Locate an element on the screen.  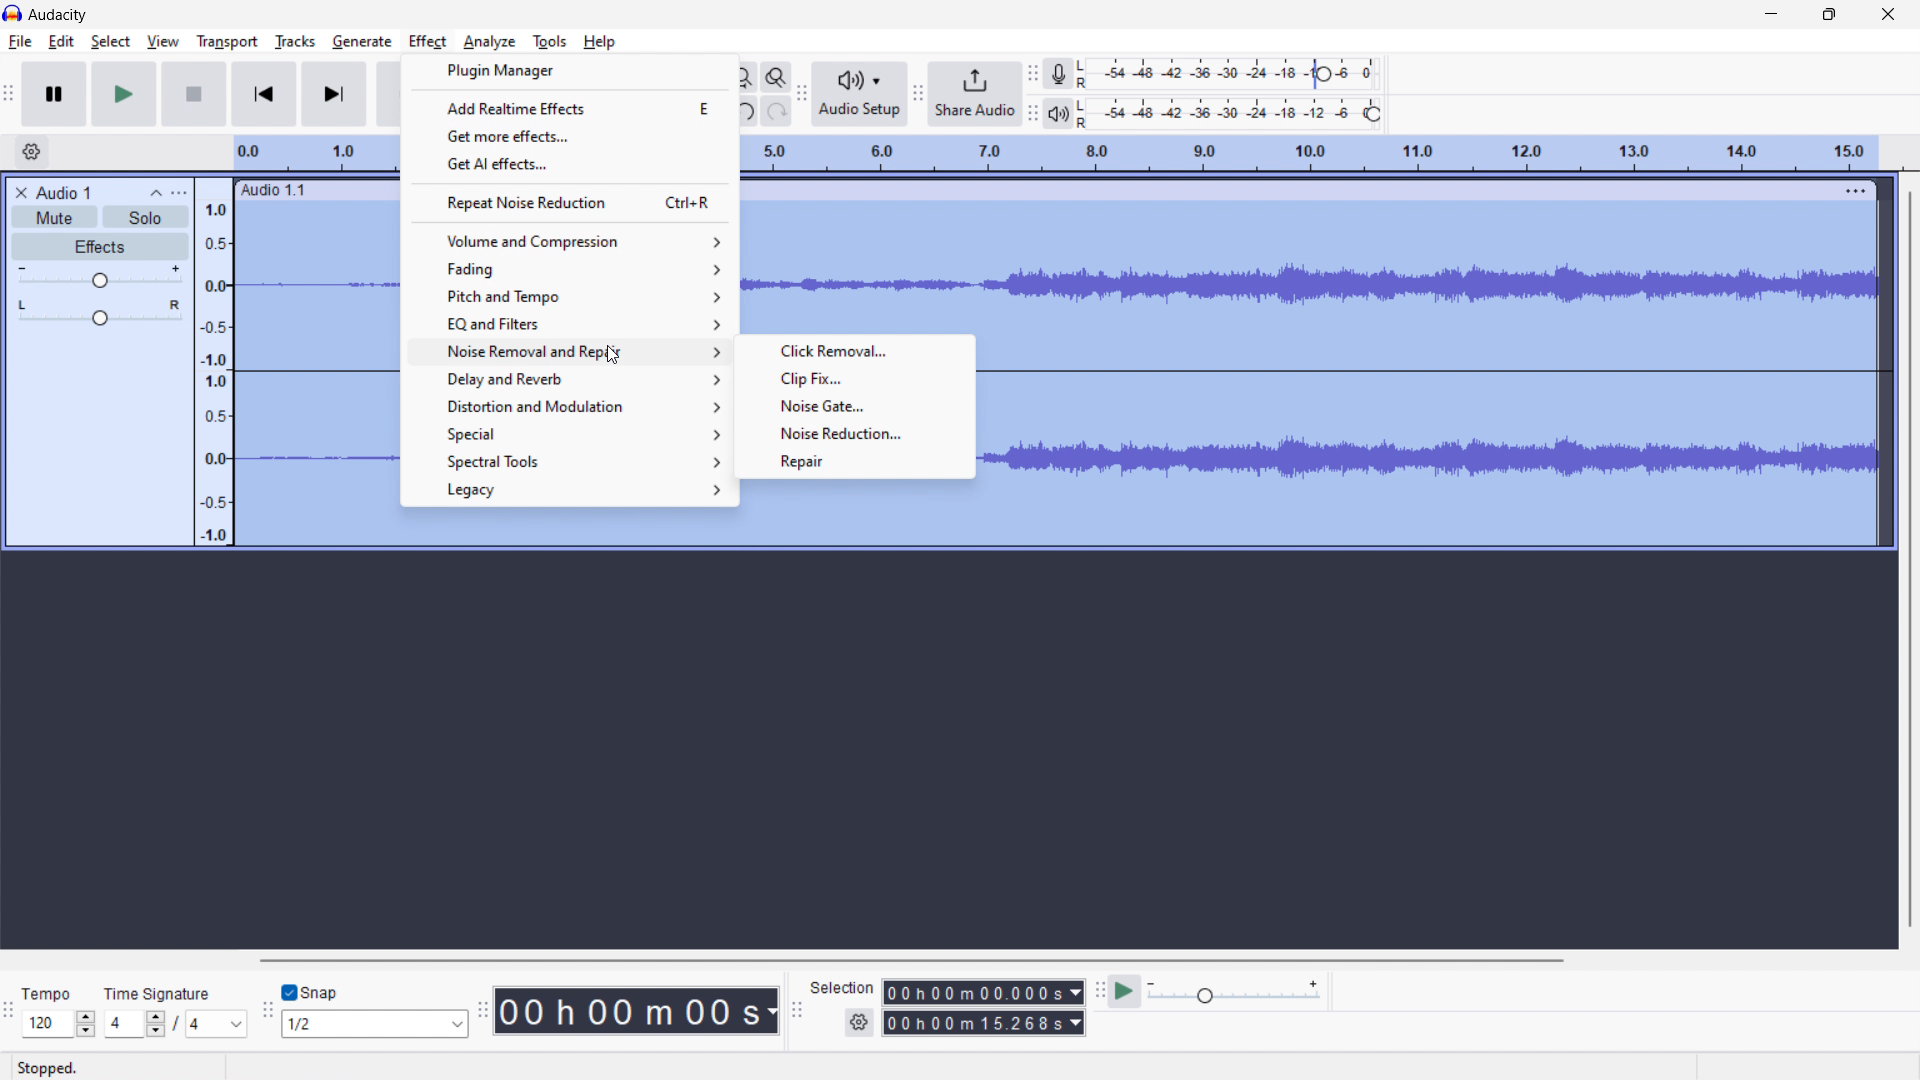
file is located at coordinates (20, 41).